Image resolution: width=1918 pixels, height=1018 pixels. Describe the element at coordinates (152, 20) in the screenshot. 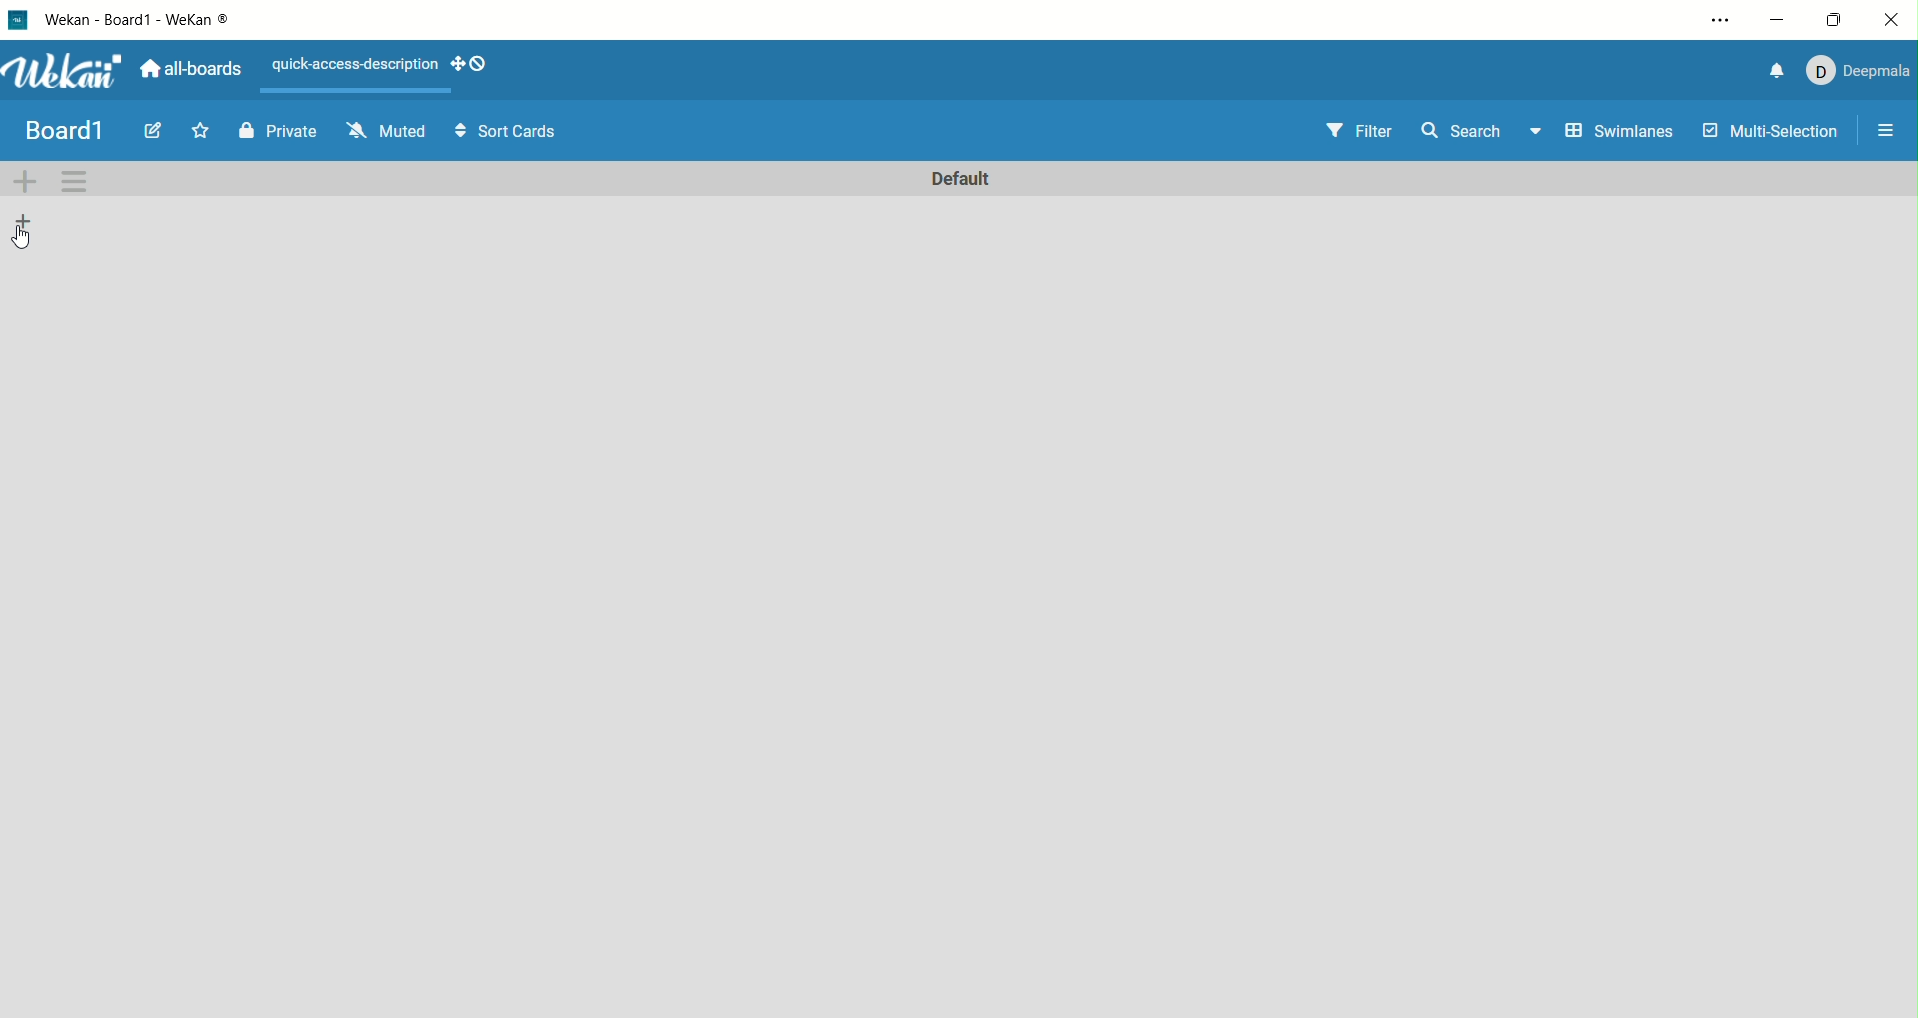

I see `wekan-wekan` at that location.